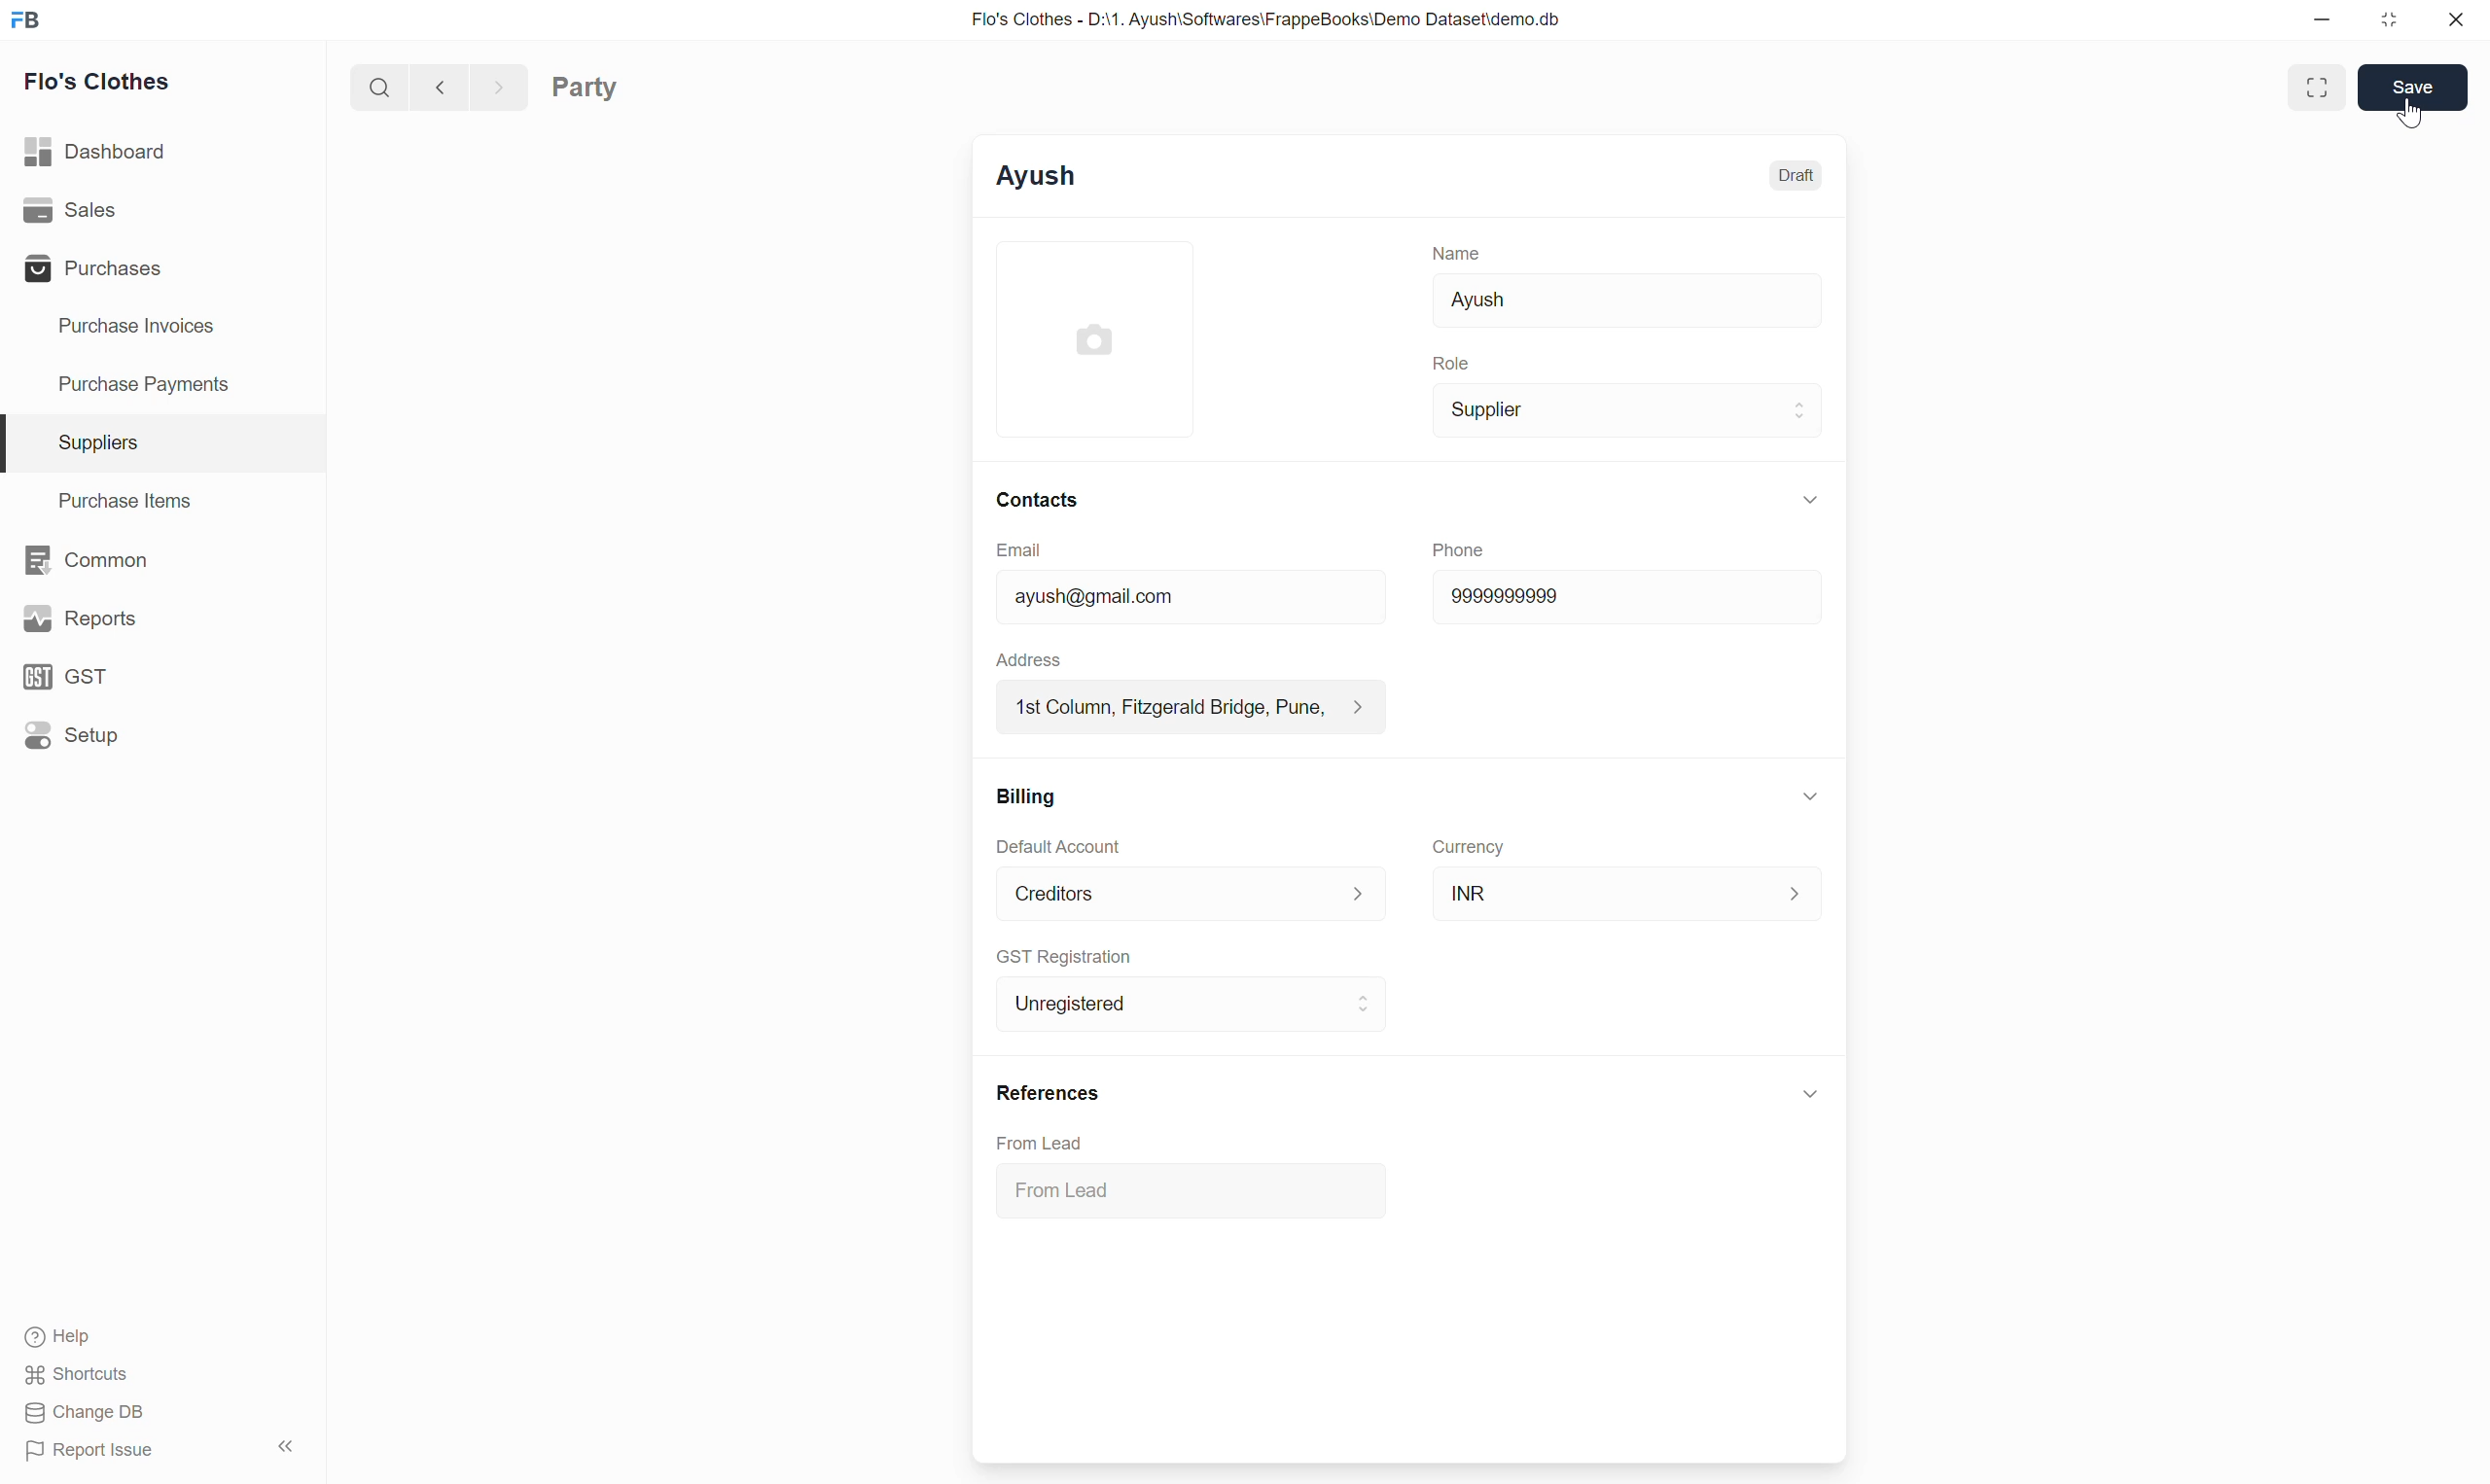 This screenshot has width=2490, height=1484. Describe the element at coordinates (380, 86) in the screenshot. I see `Search` at that location.